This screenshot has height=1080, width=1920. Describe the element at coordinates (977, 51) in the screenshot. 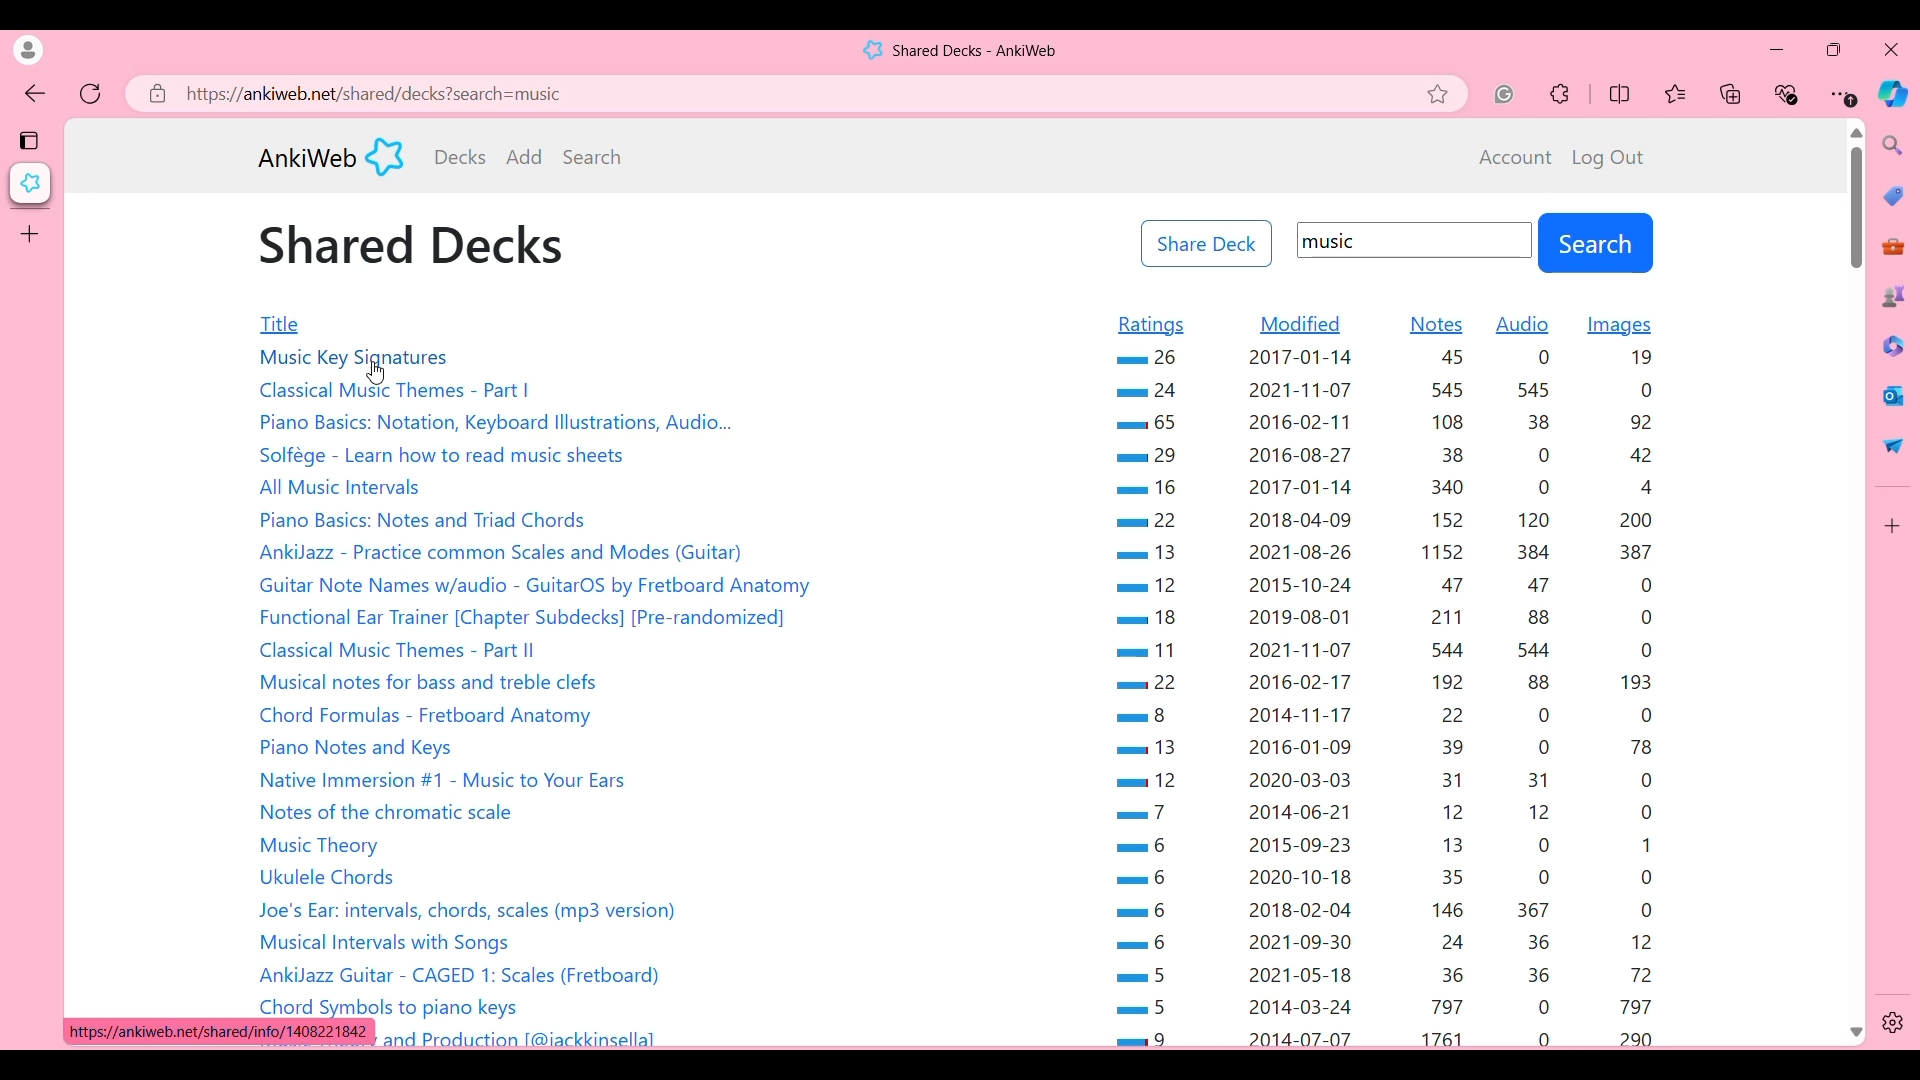

I see `Shared Decks - AnkiWeb` at that location.